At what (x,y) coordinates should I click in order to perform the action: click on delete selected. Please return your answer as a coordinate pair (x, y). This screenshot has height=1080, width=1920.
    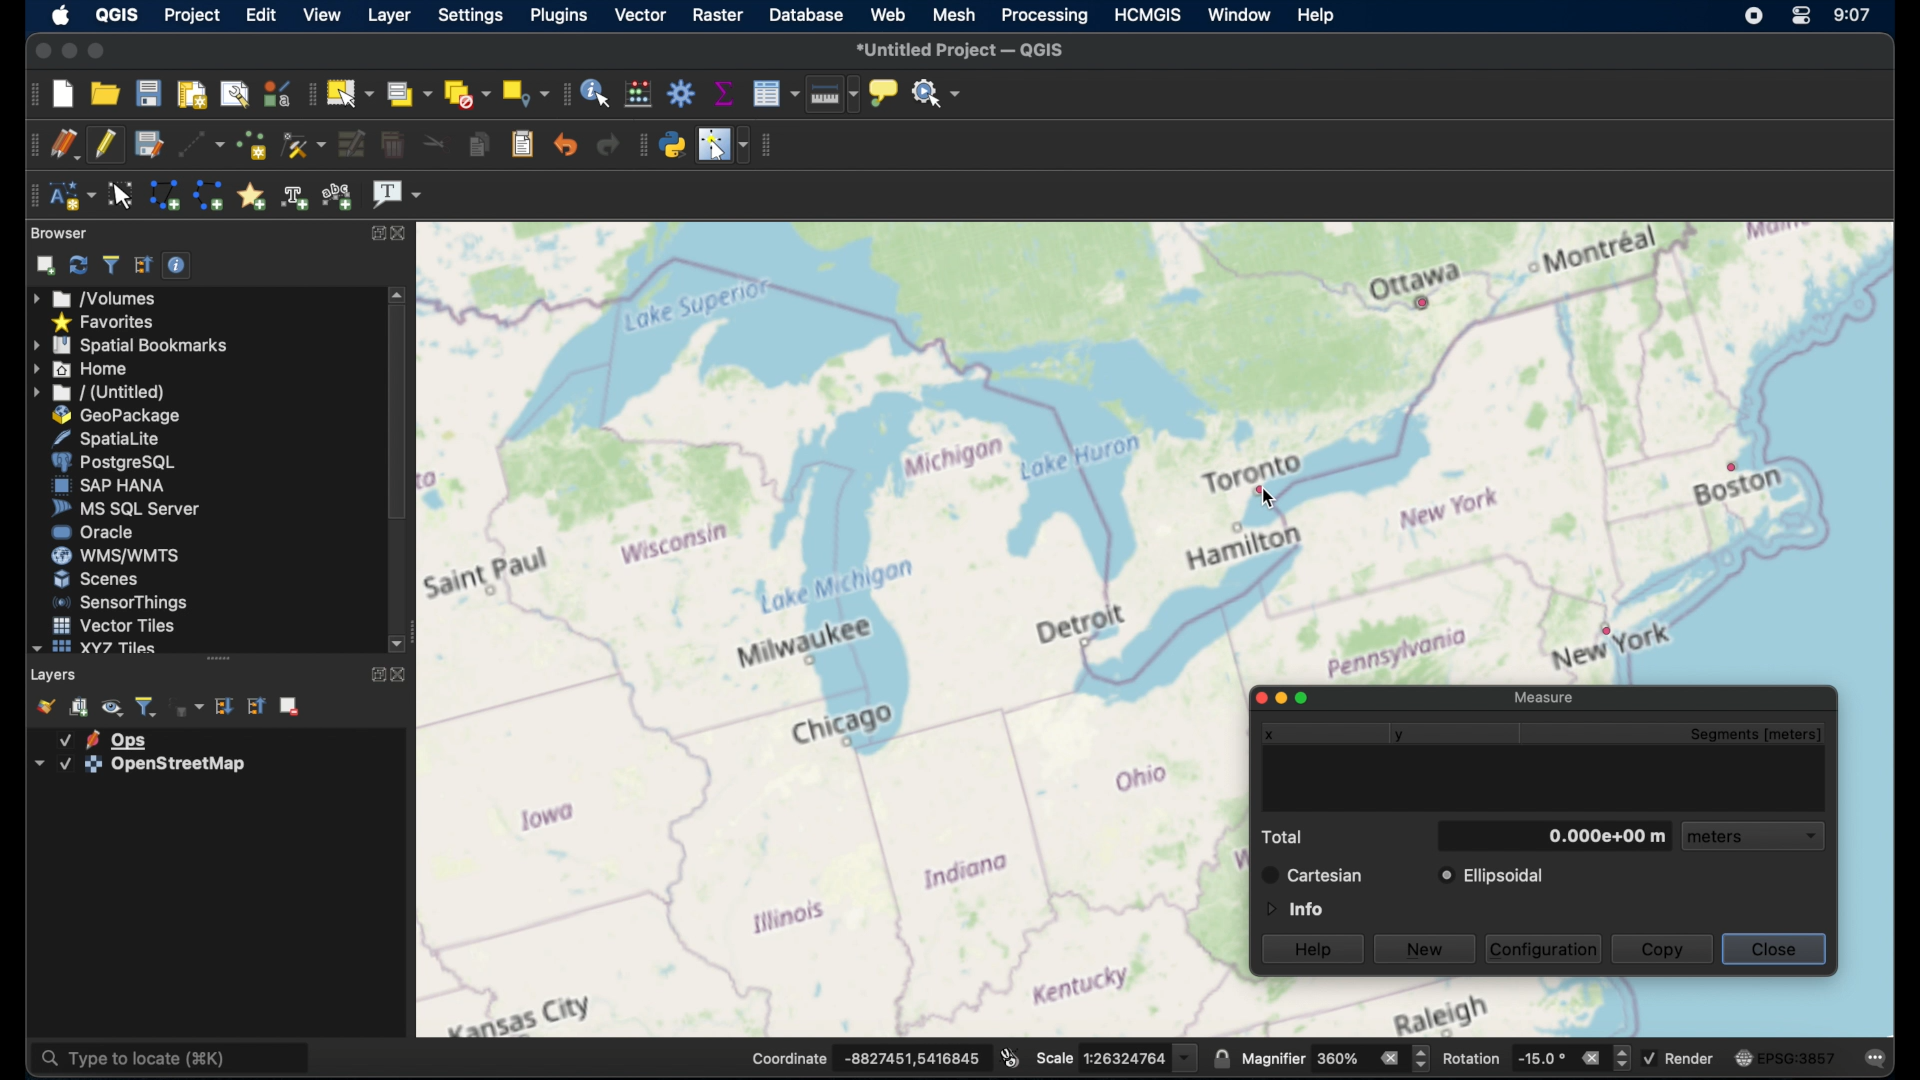
    Looking at the image, I should click on (391, 145).